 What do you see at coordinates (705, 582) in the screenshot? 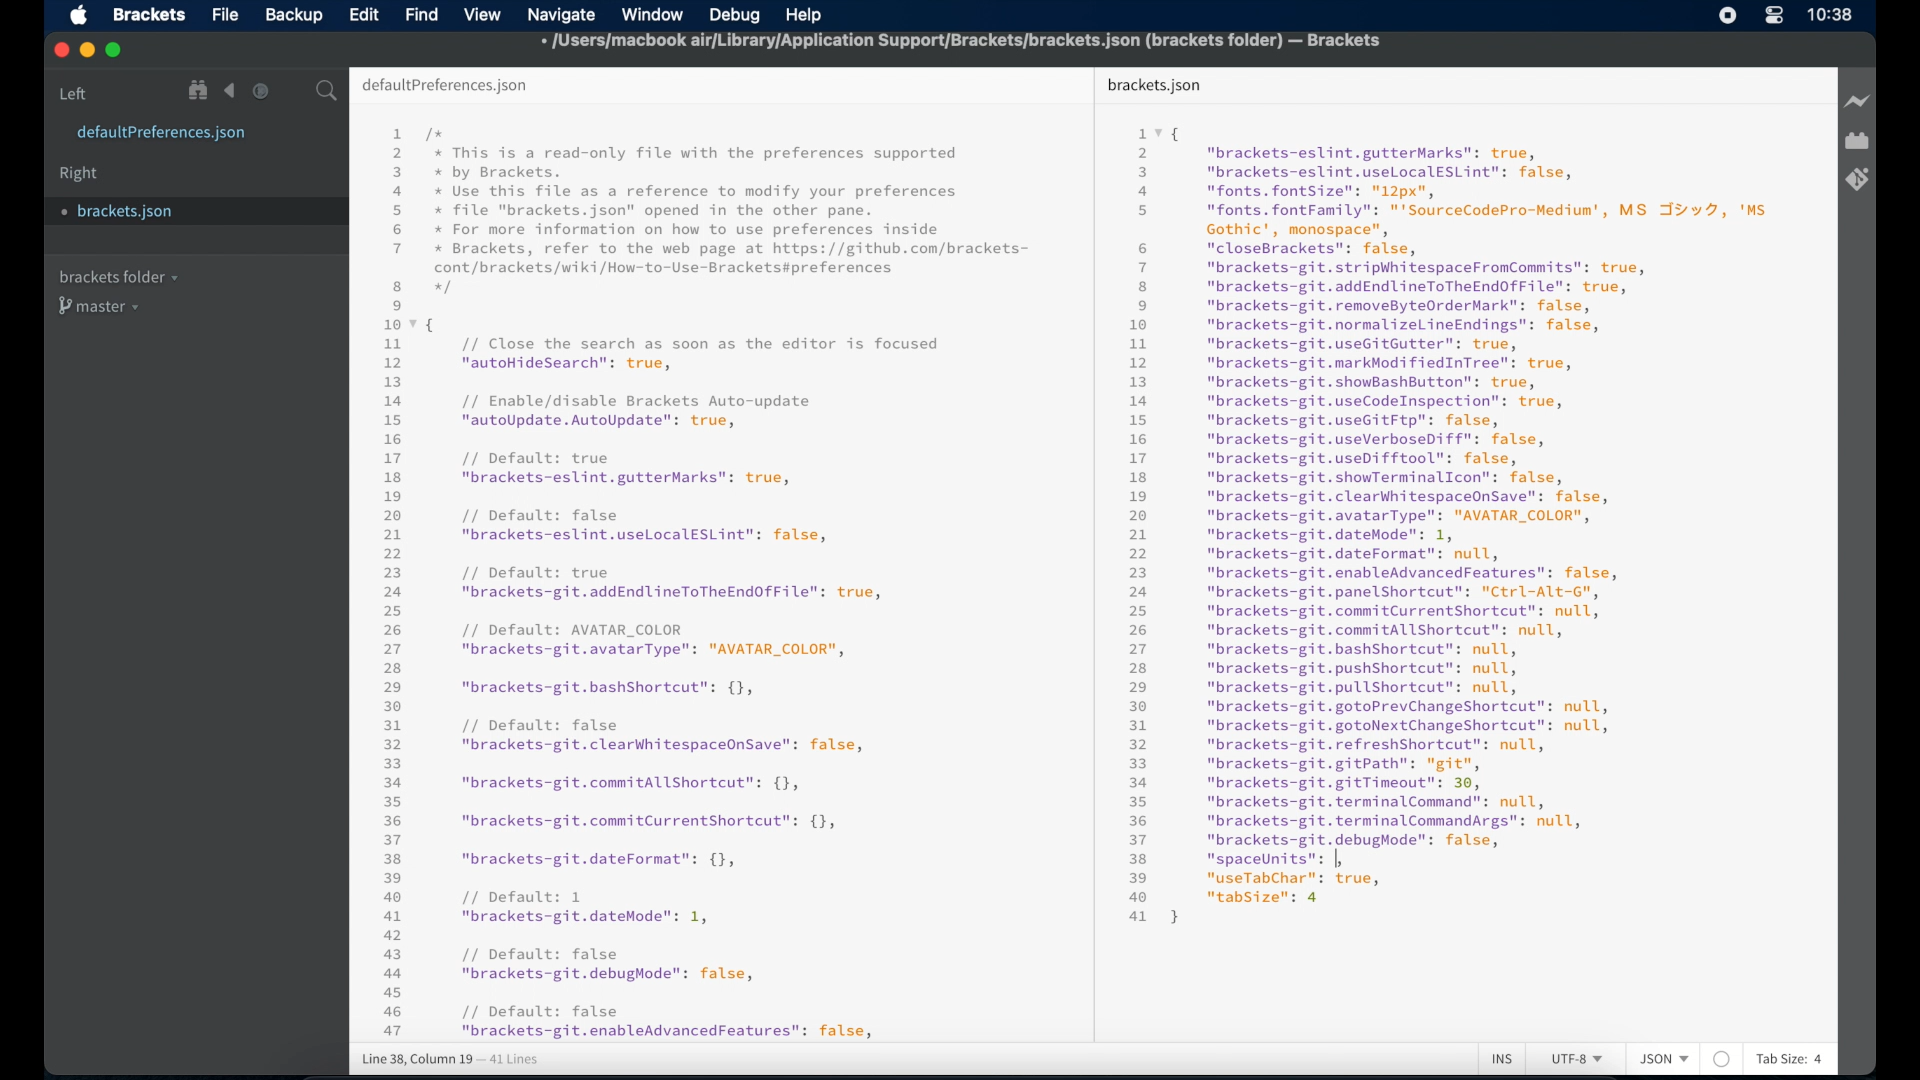
I see `json syntax` at bounding box center [705, 582].